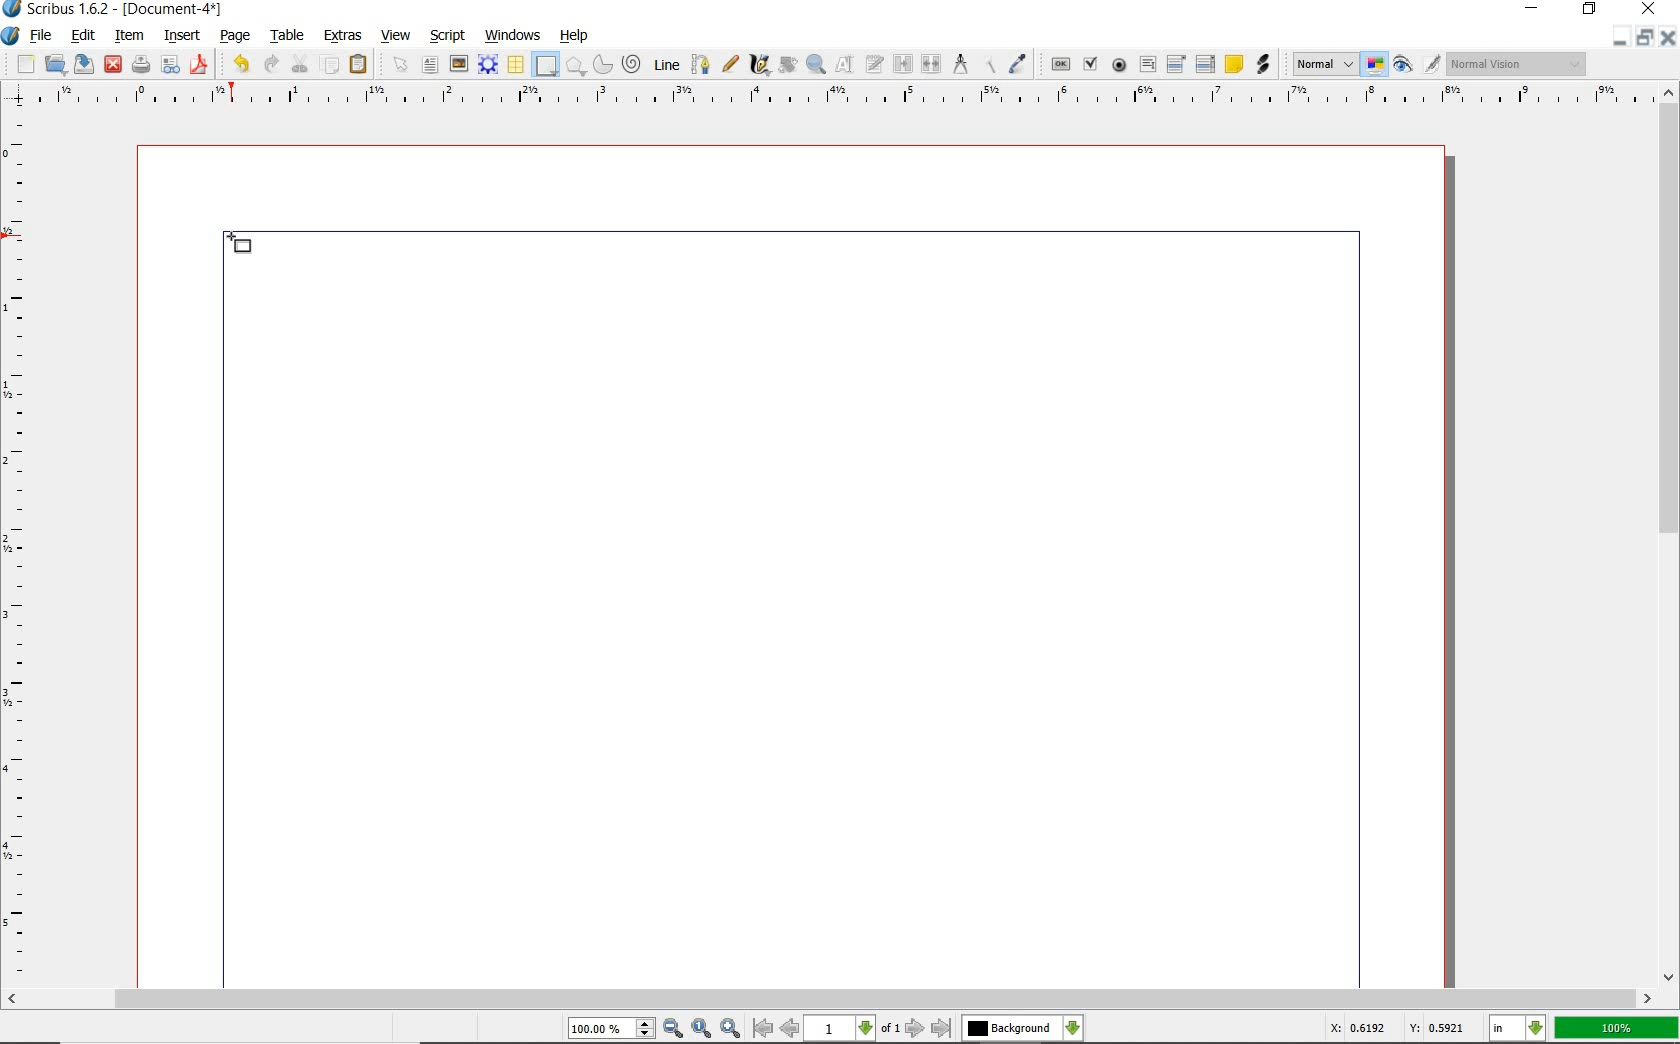 The width and height of the screenshot is (1680, 1044). What do you see at coordinates (674, 1029) in the screenshot?
I see `zoom out` at bounding box center [674, 1029].